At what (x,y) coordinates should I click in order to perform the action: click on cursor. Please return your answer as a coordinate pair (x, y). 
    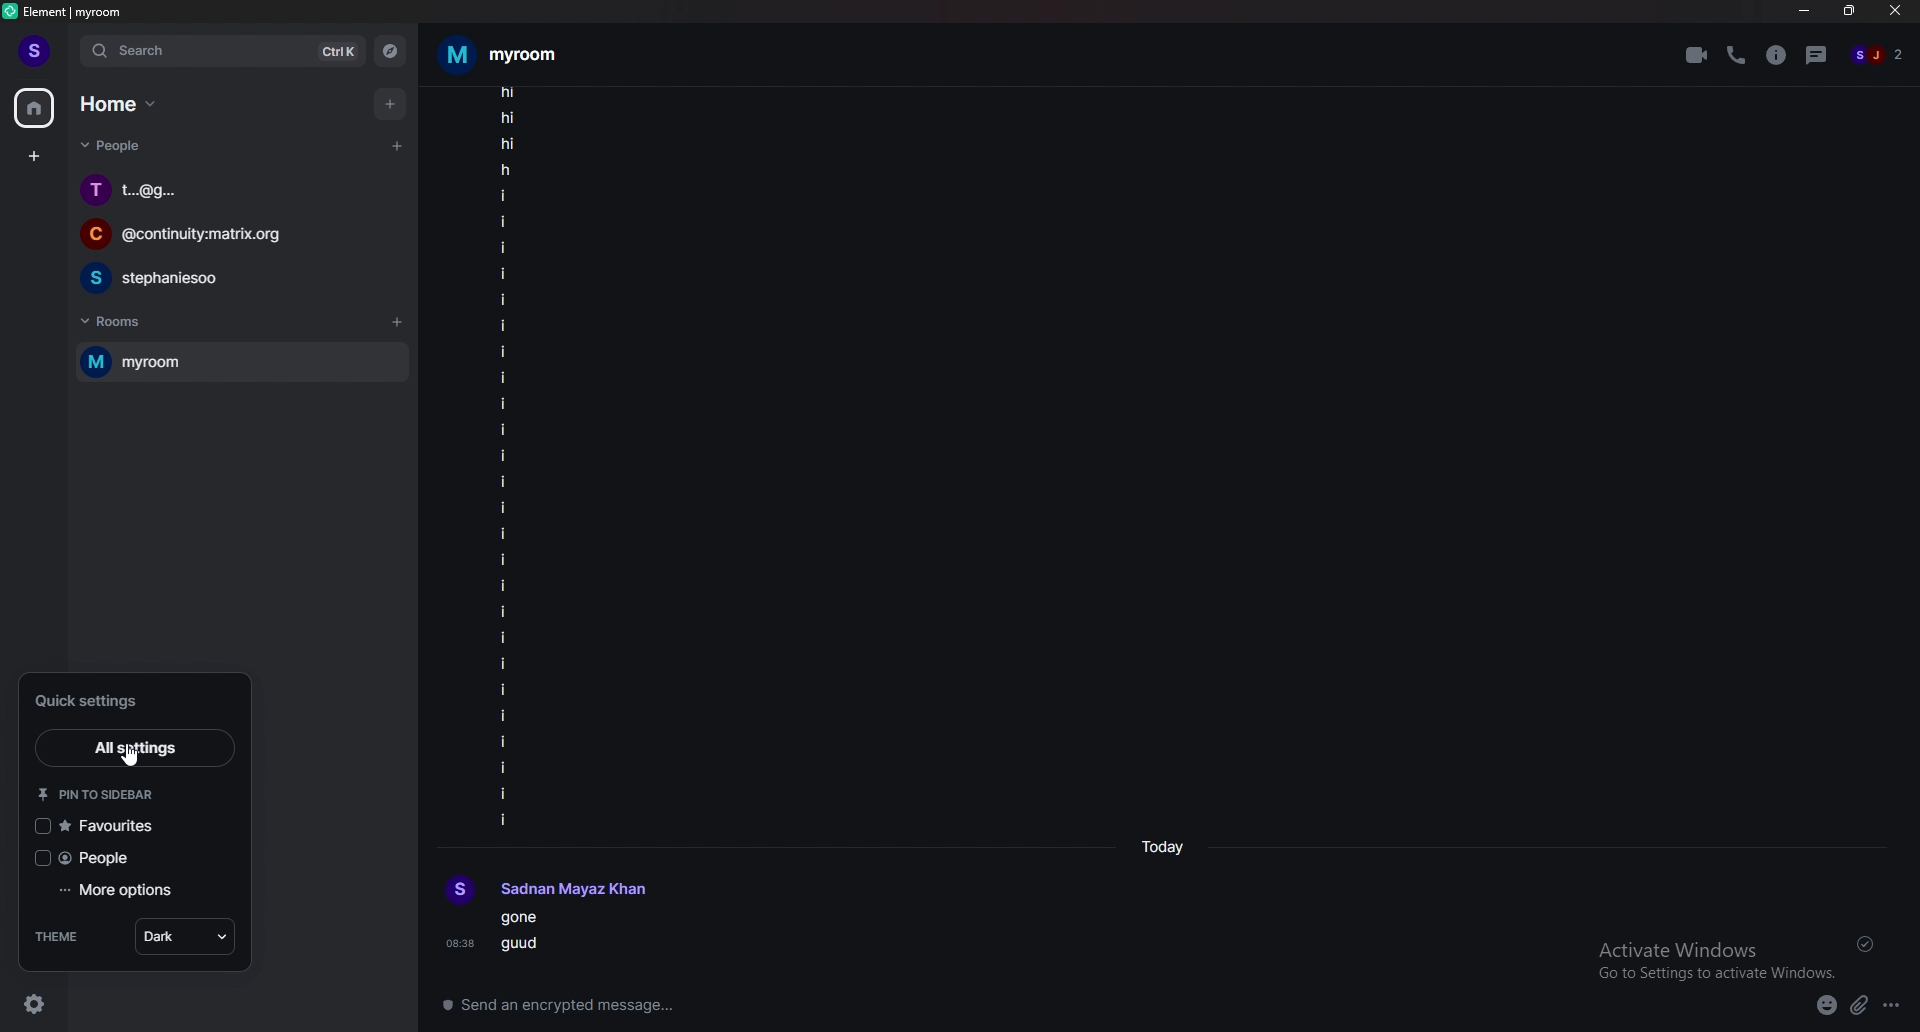
    Looking at the image, I should click on (134, 756).